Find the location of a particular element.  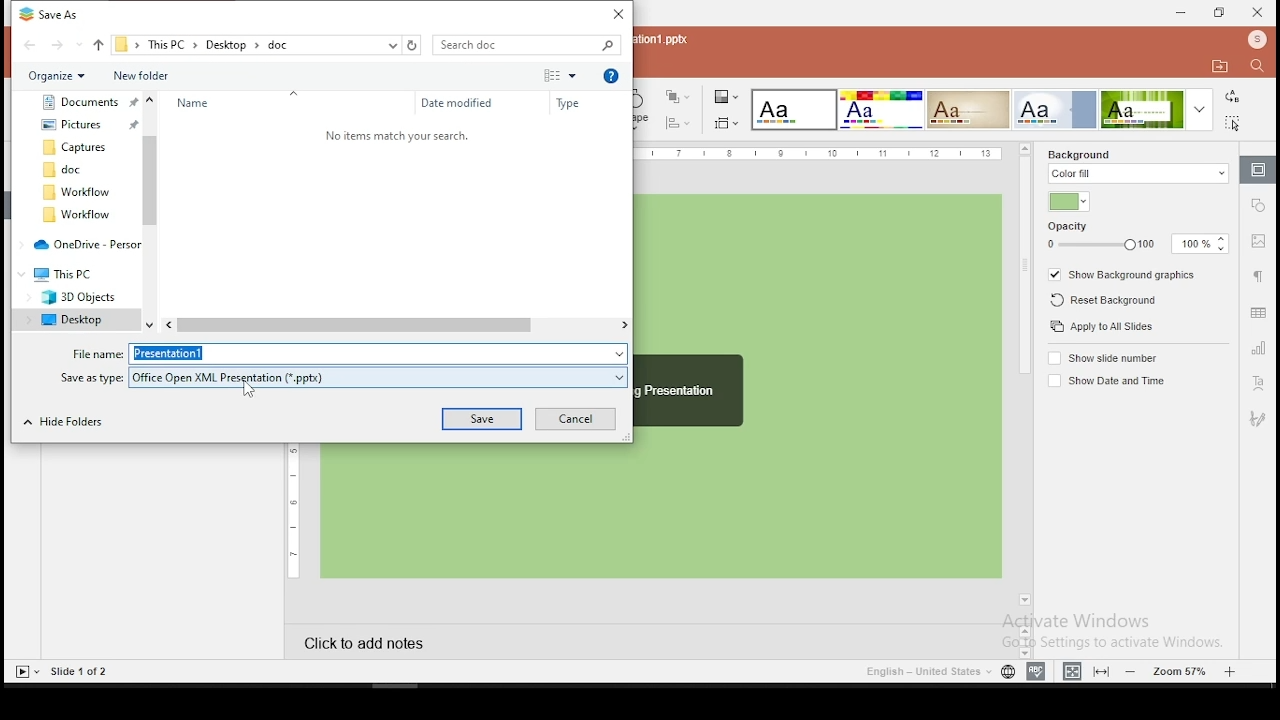

select color theme is located at coordinates (793, 110).